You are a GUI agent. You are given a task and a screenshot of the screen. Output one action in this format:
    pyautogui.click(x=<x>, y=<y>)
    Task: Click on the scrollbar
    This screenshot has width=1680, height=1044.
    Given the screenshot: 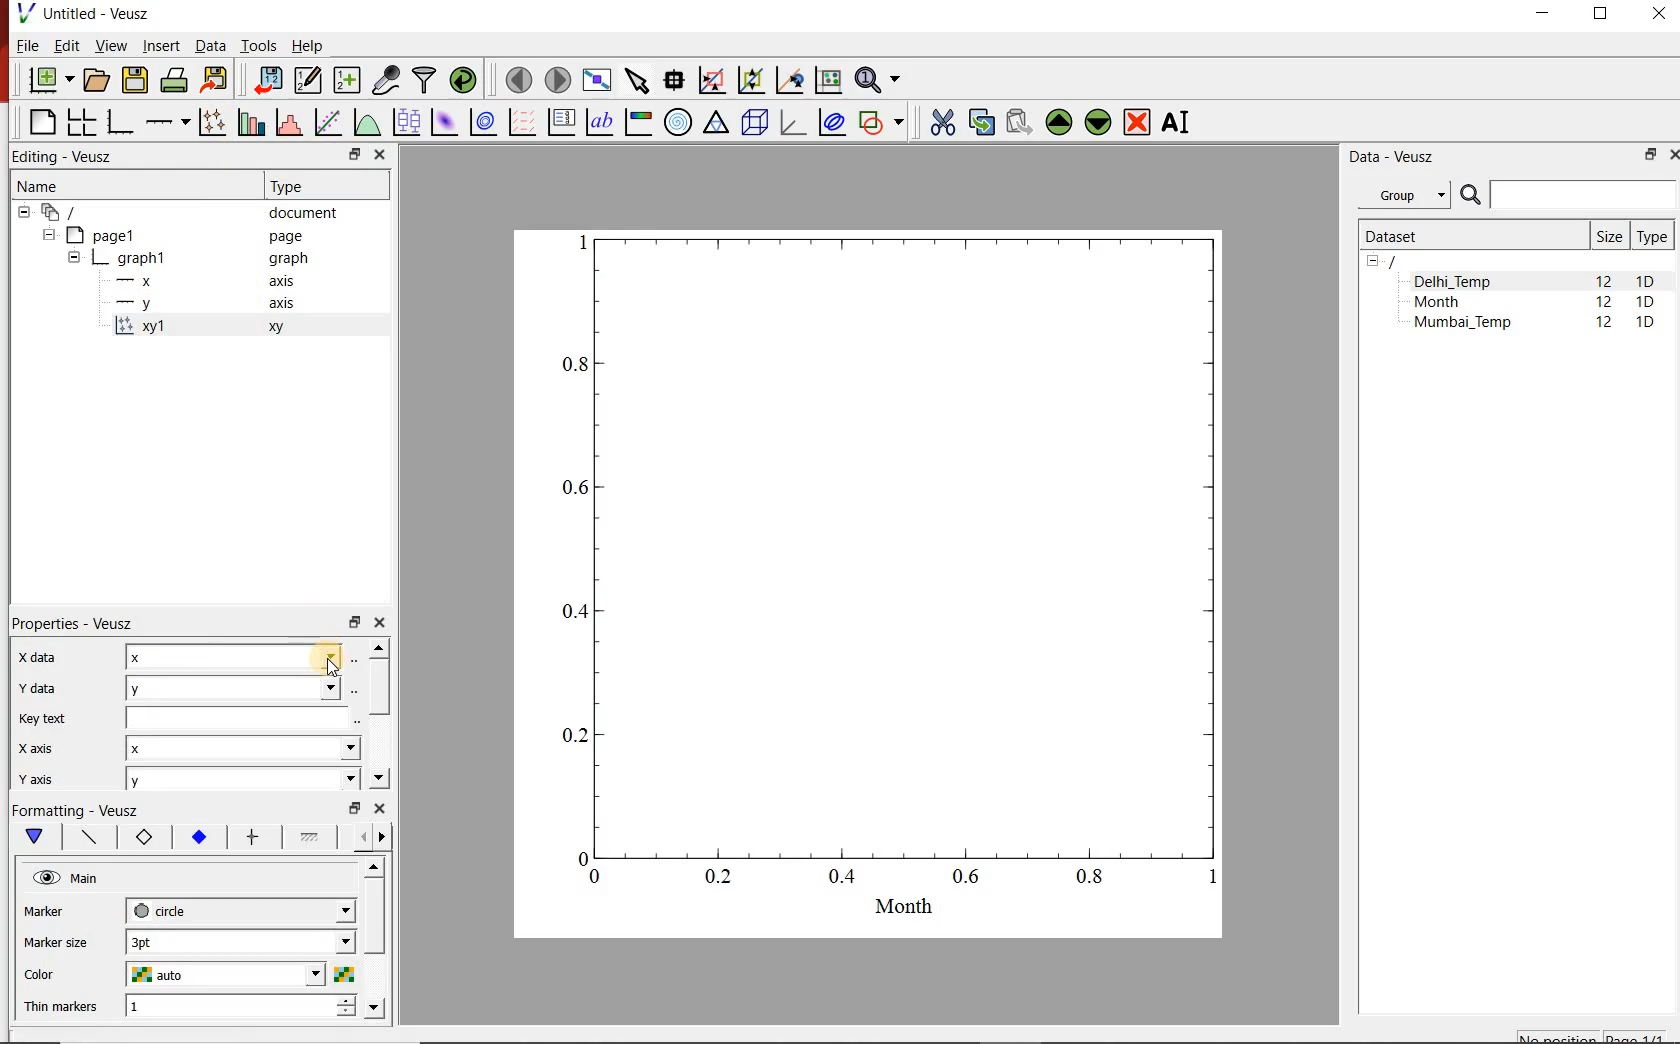 What is the action you would take?
    pyautogui.click(x=378, y=714)
    